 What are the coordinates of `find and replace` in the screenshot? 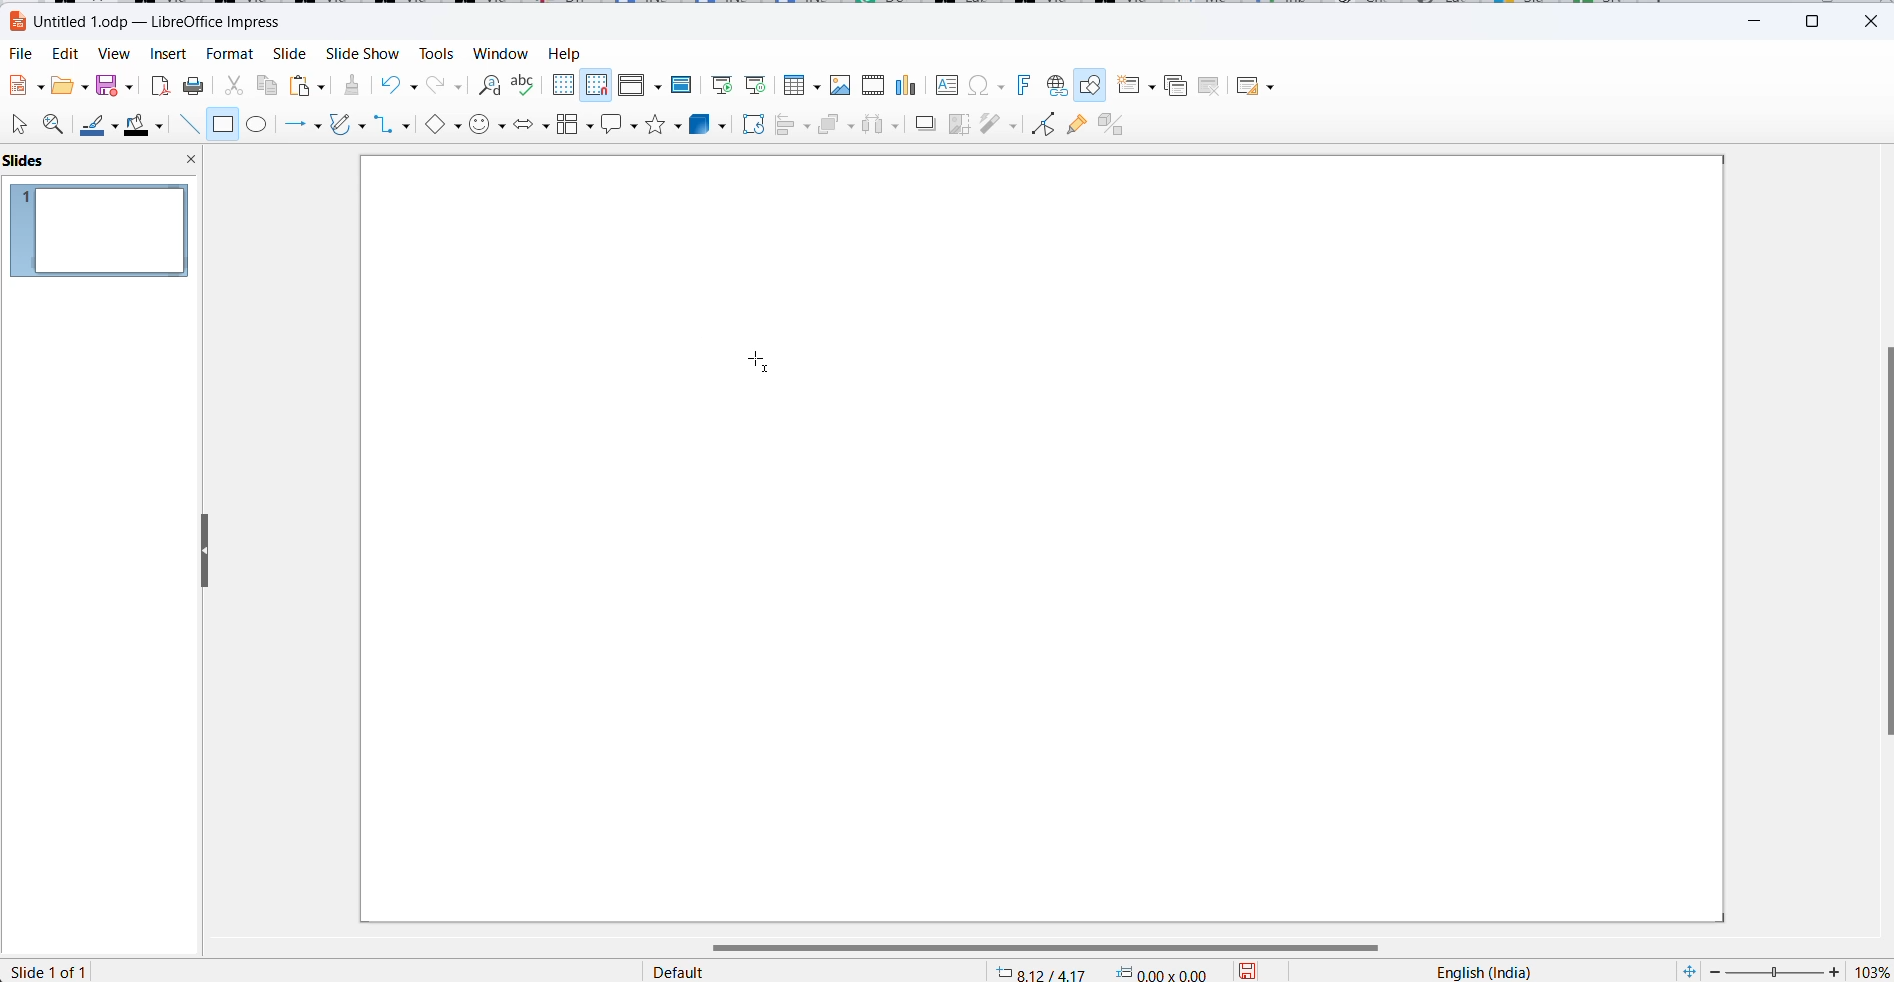 It's located at (487, 83).